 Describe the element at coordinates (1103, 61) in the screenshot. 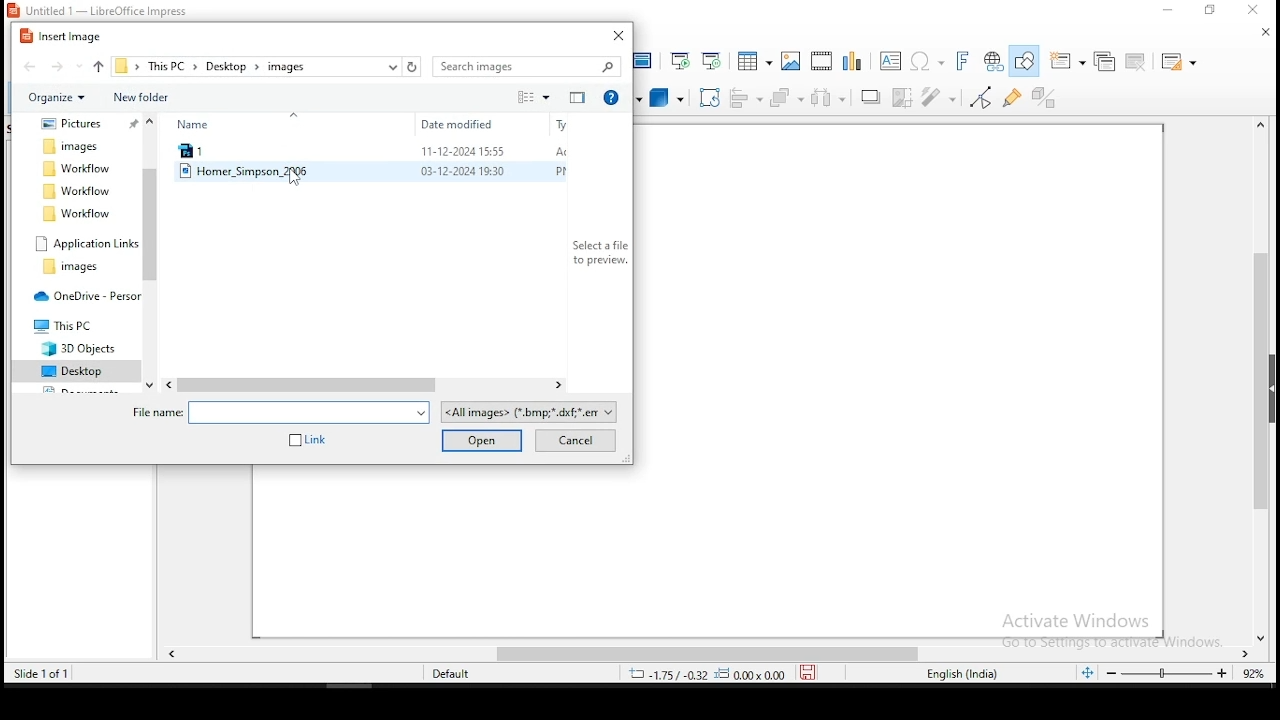

I see `duplicate slide` at that location.